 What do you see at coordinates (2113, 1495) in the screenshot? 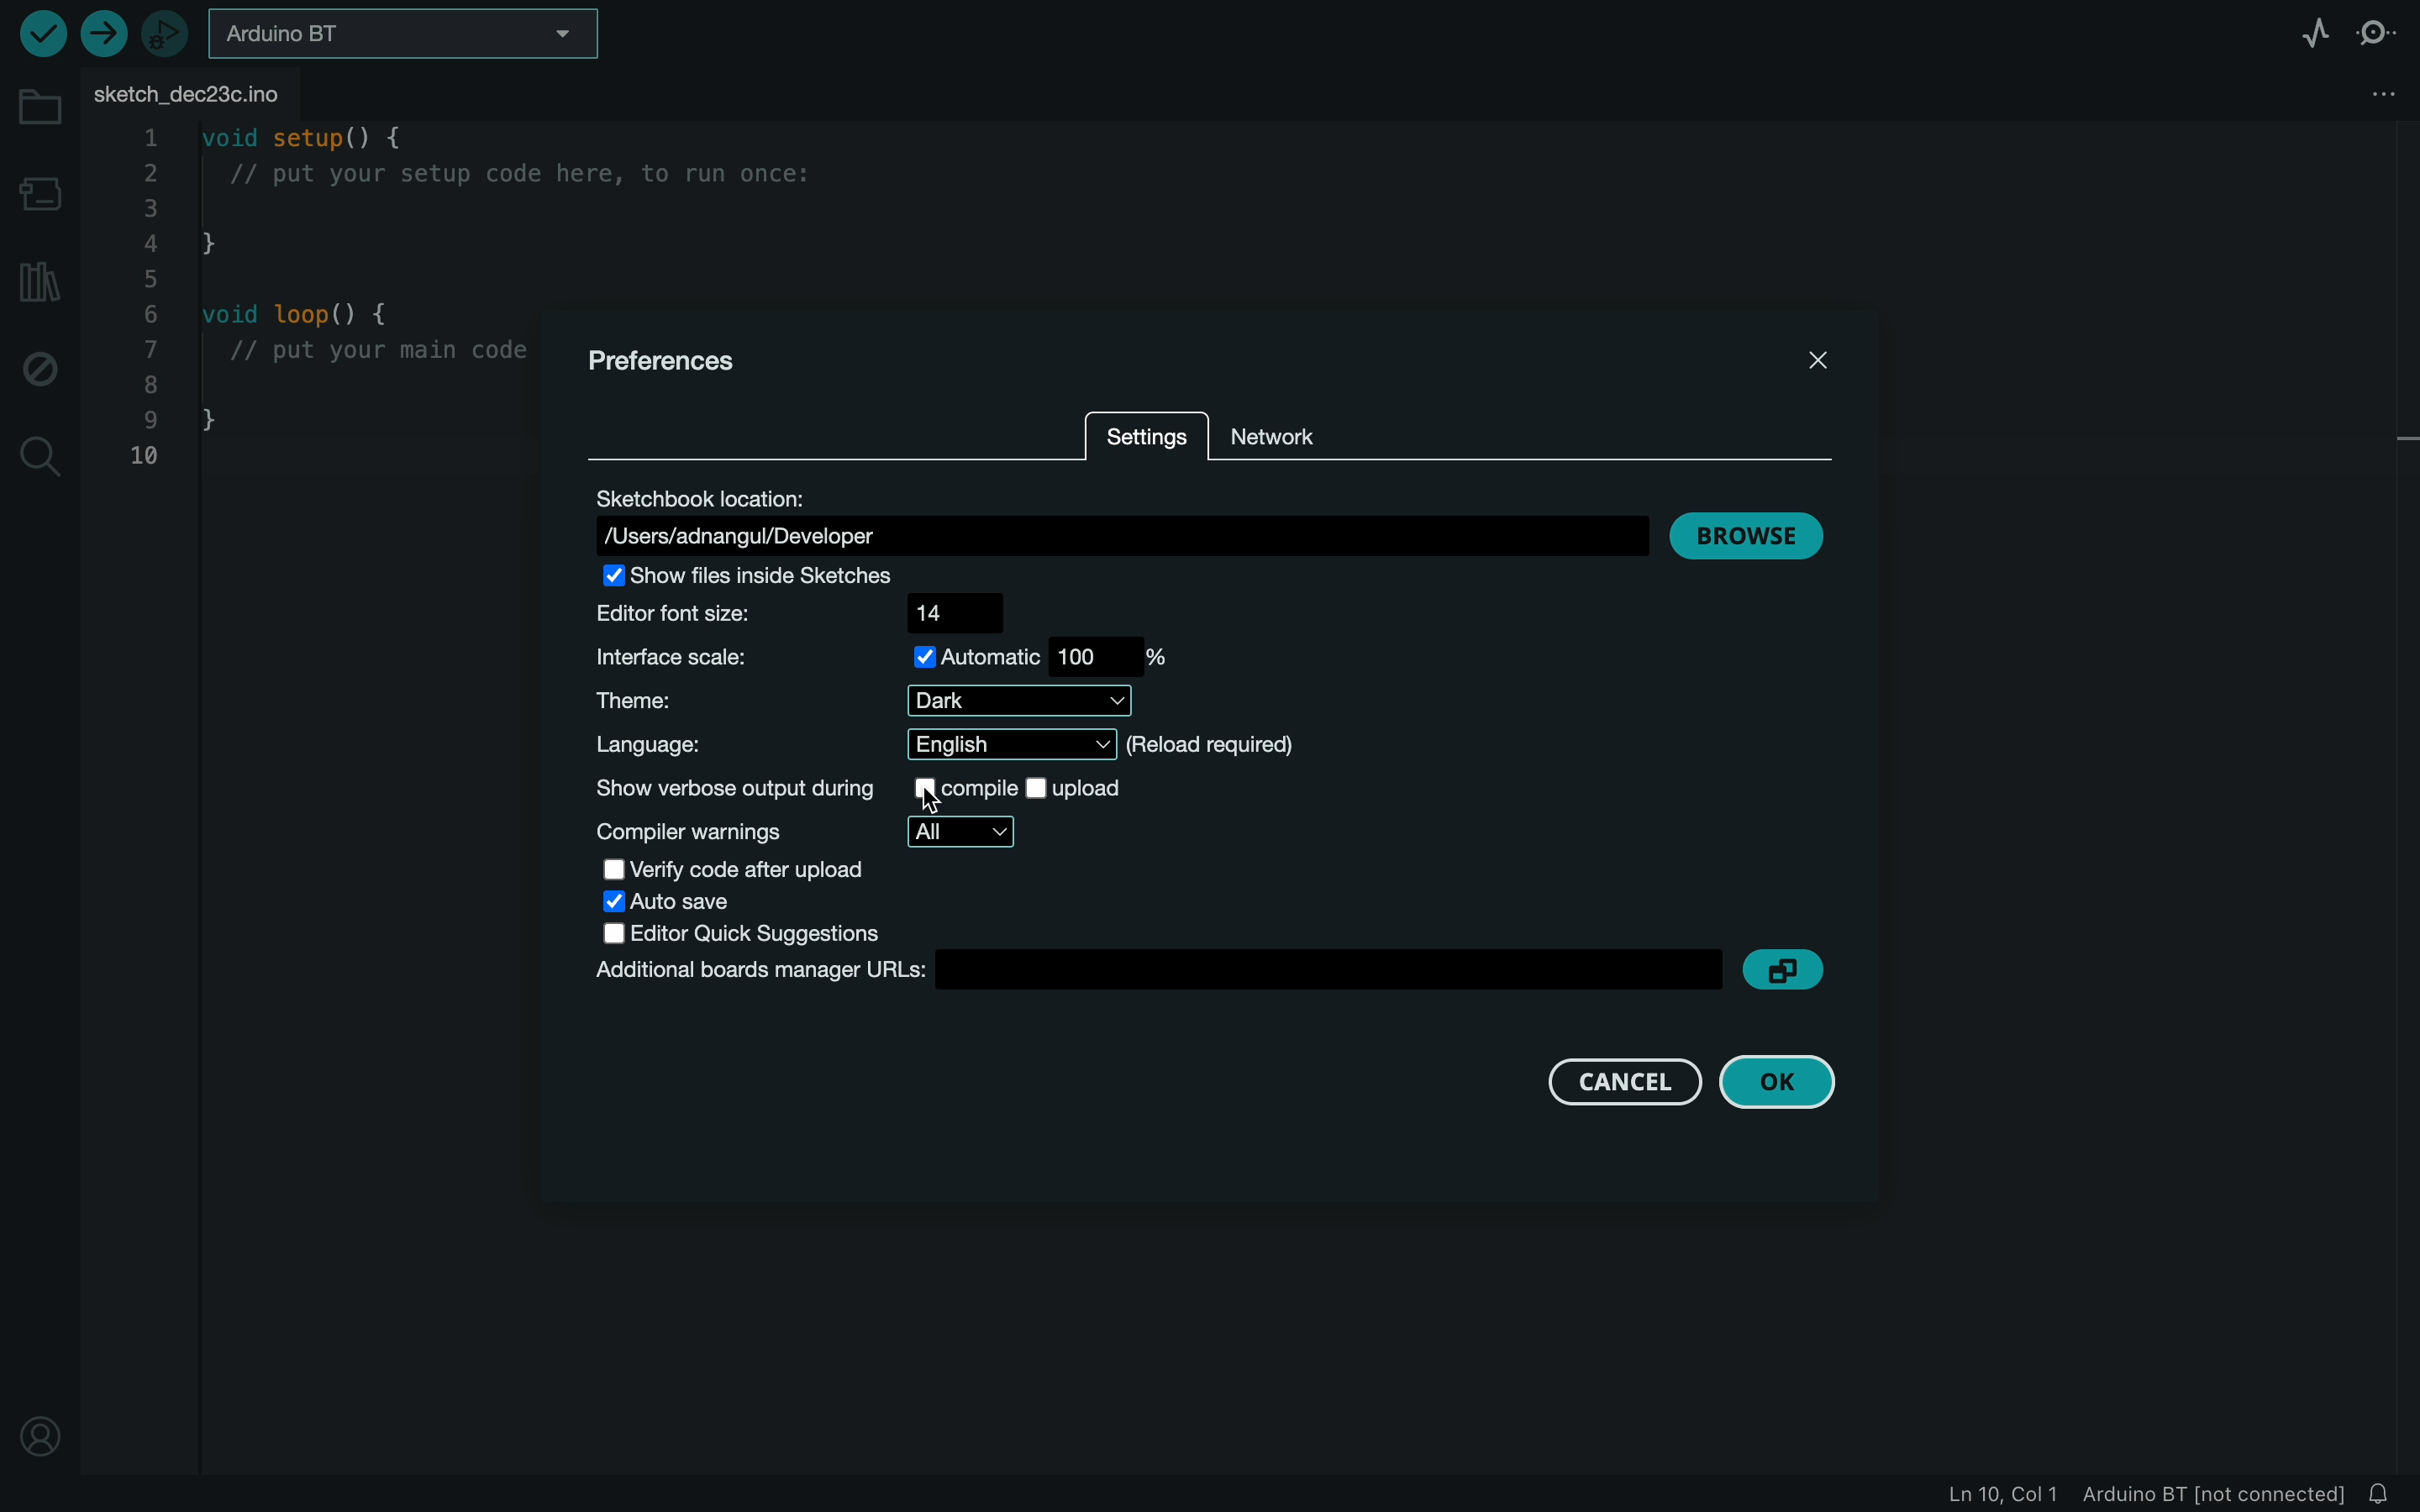
I see `file information` at bounding box center [2113, 1495].